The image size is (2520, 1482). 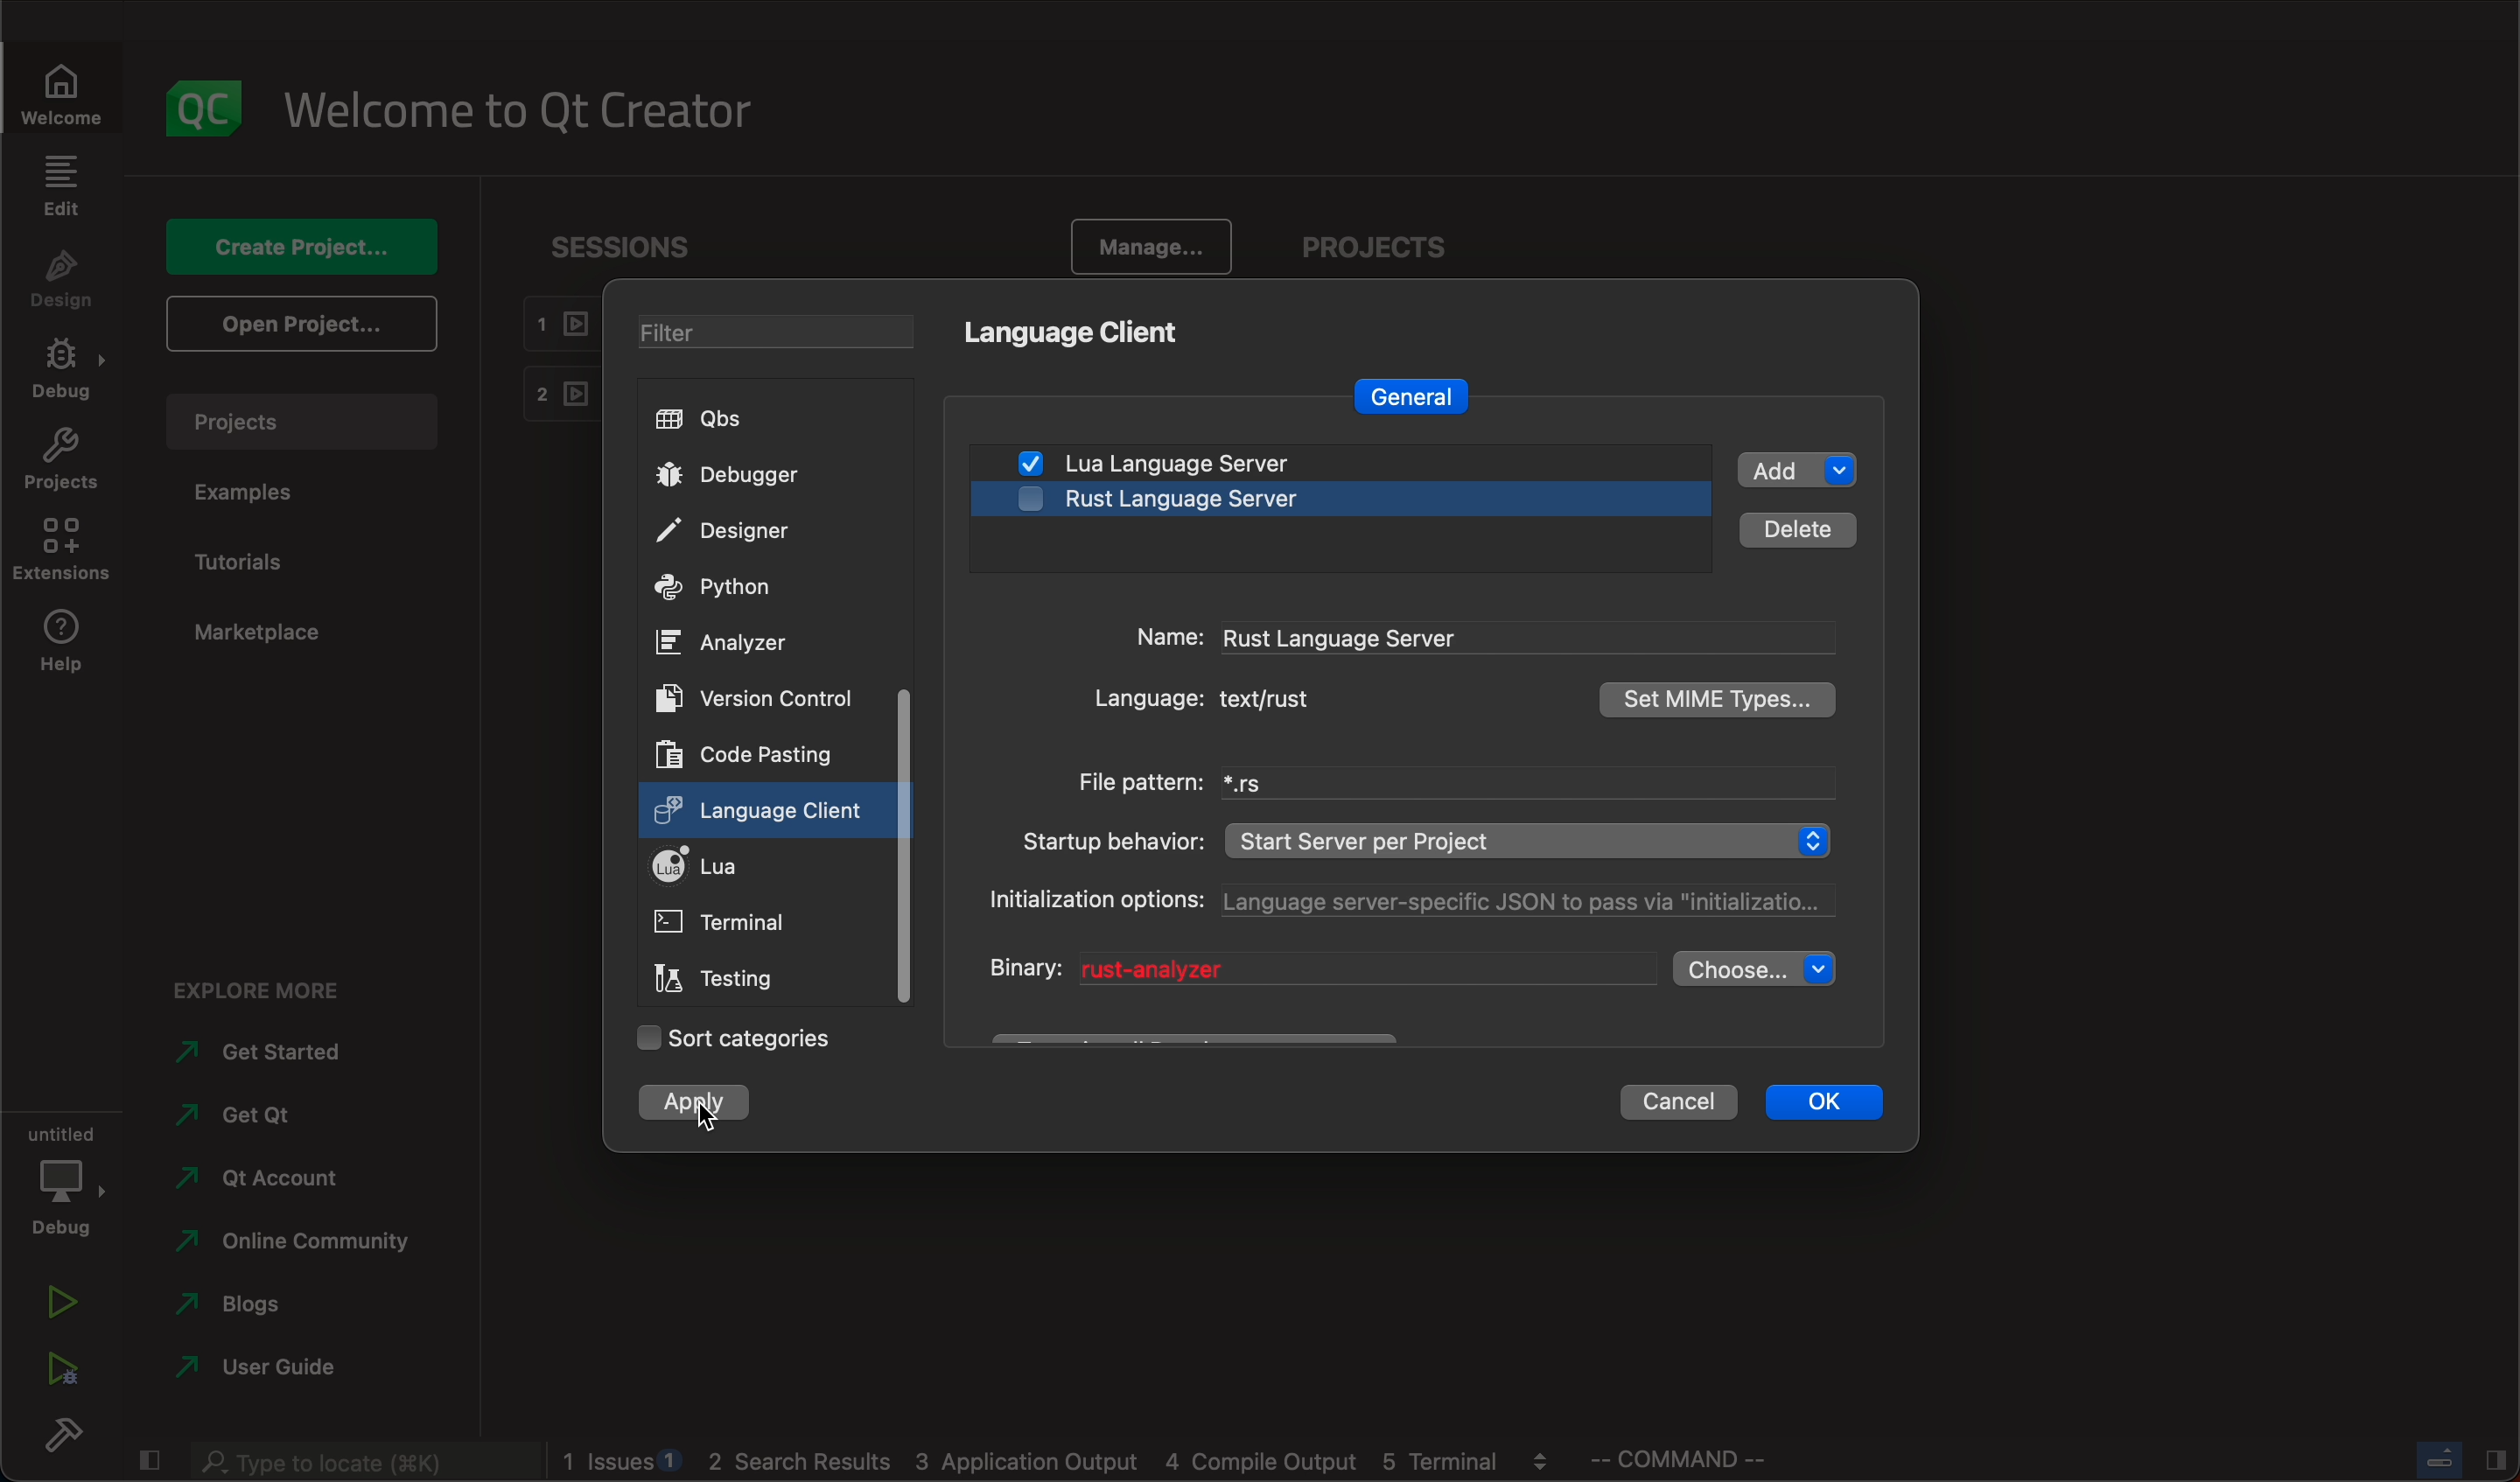 What do you see at coordinates (264, 1118) in the screenshot?
I see `get qt` at bounding box center [264, 1118].